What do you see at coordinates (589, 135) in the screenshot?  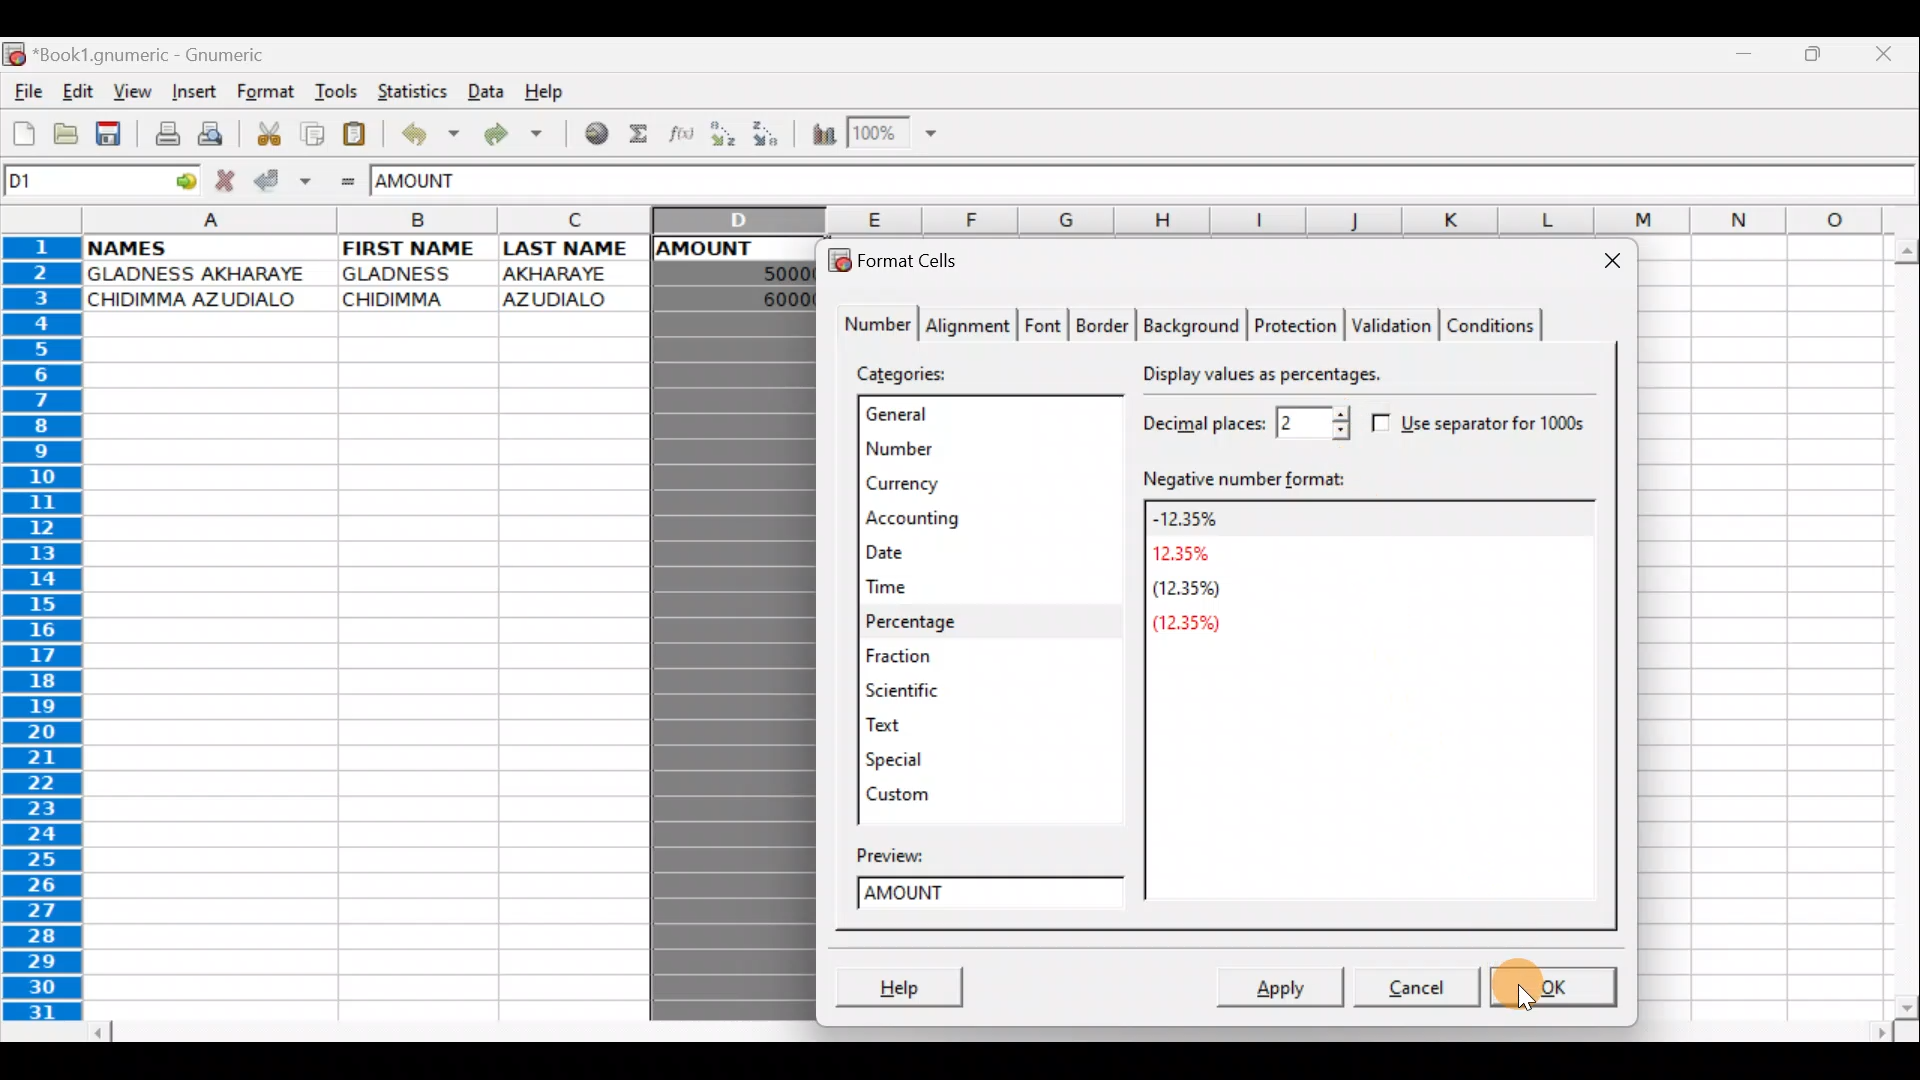 I see `Insert hyperlink` at bounding box center [589, 135].